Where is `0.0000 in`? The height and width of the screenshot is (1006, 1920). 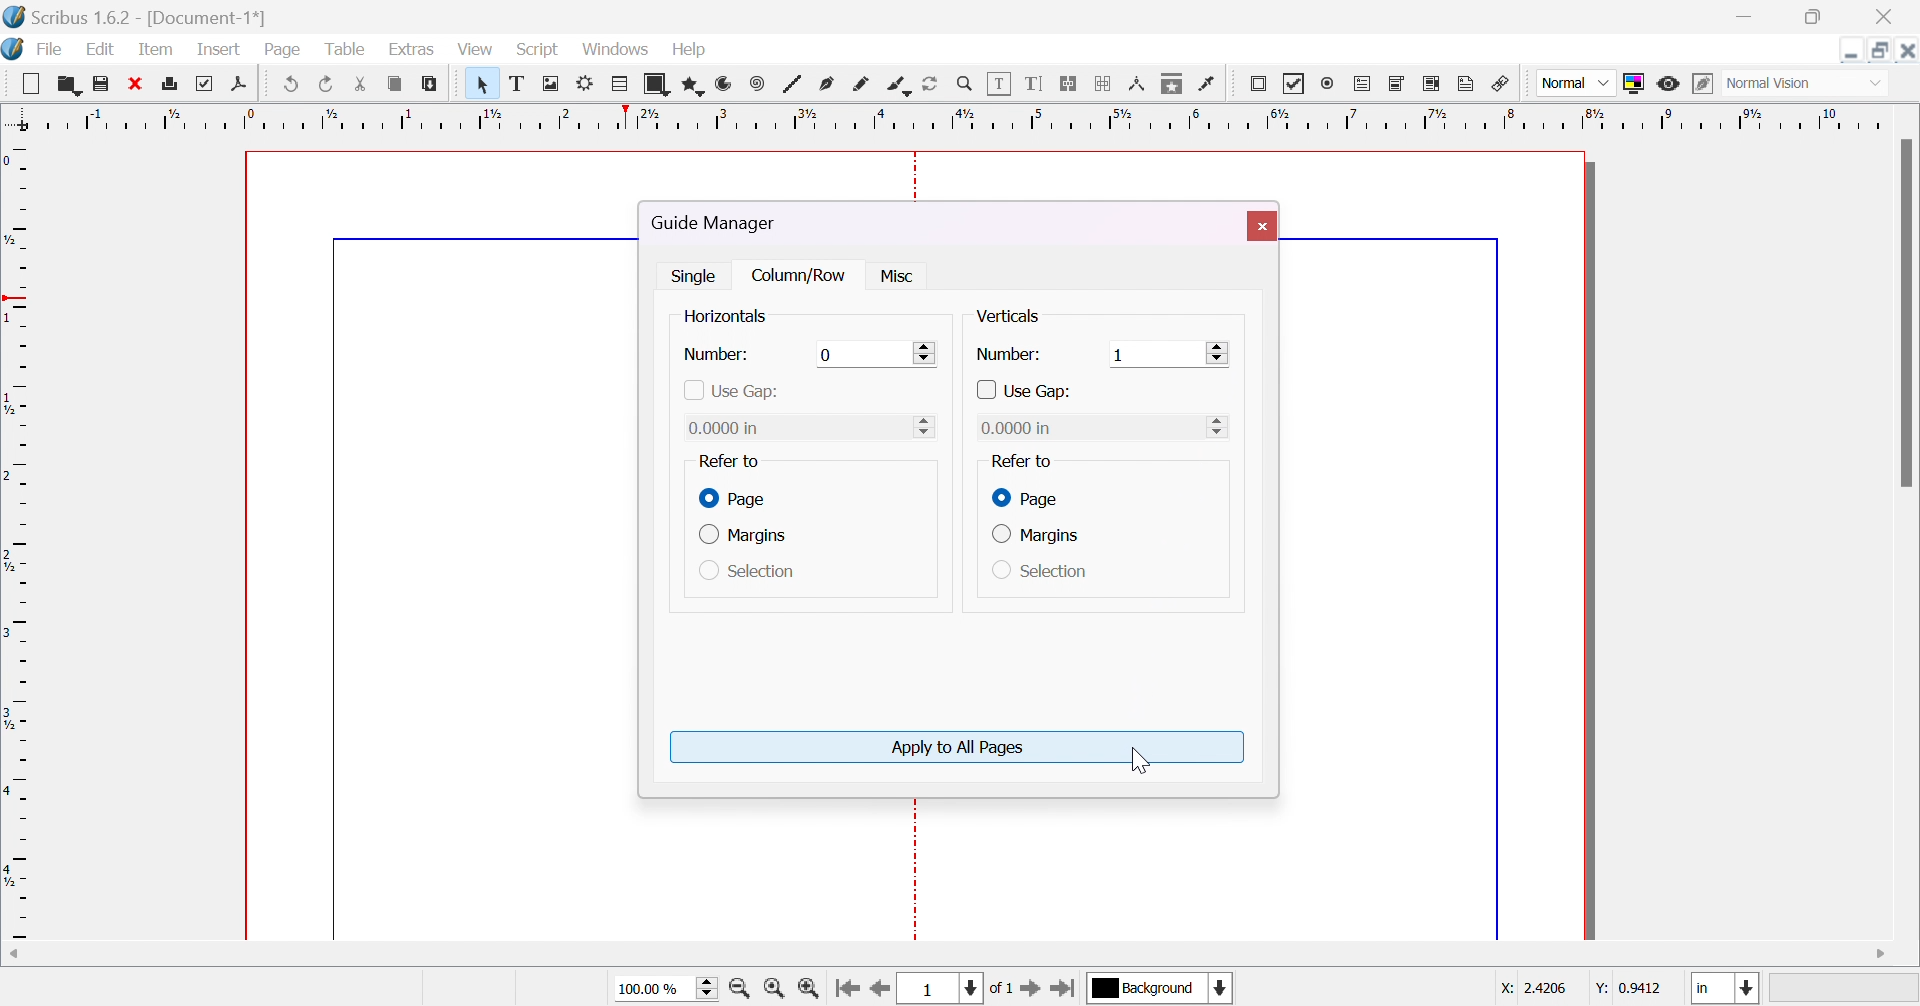 0.0000 in is located at coordinates (1018, 427).